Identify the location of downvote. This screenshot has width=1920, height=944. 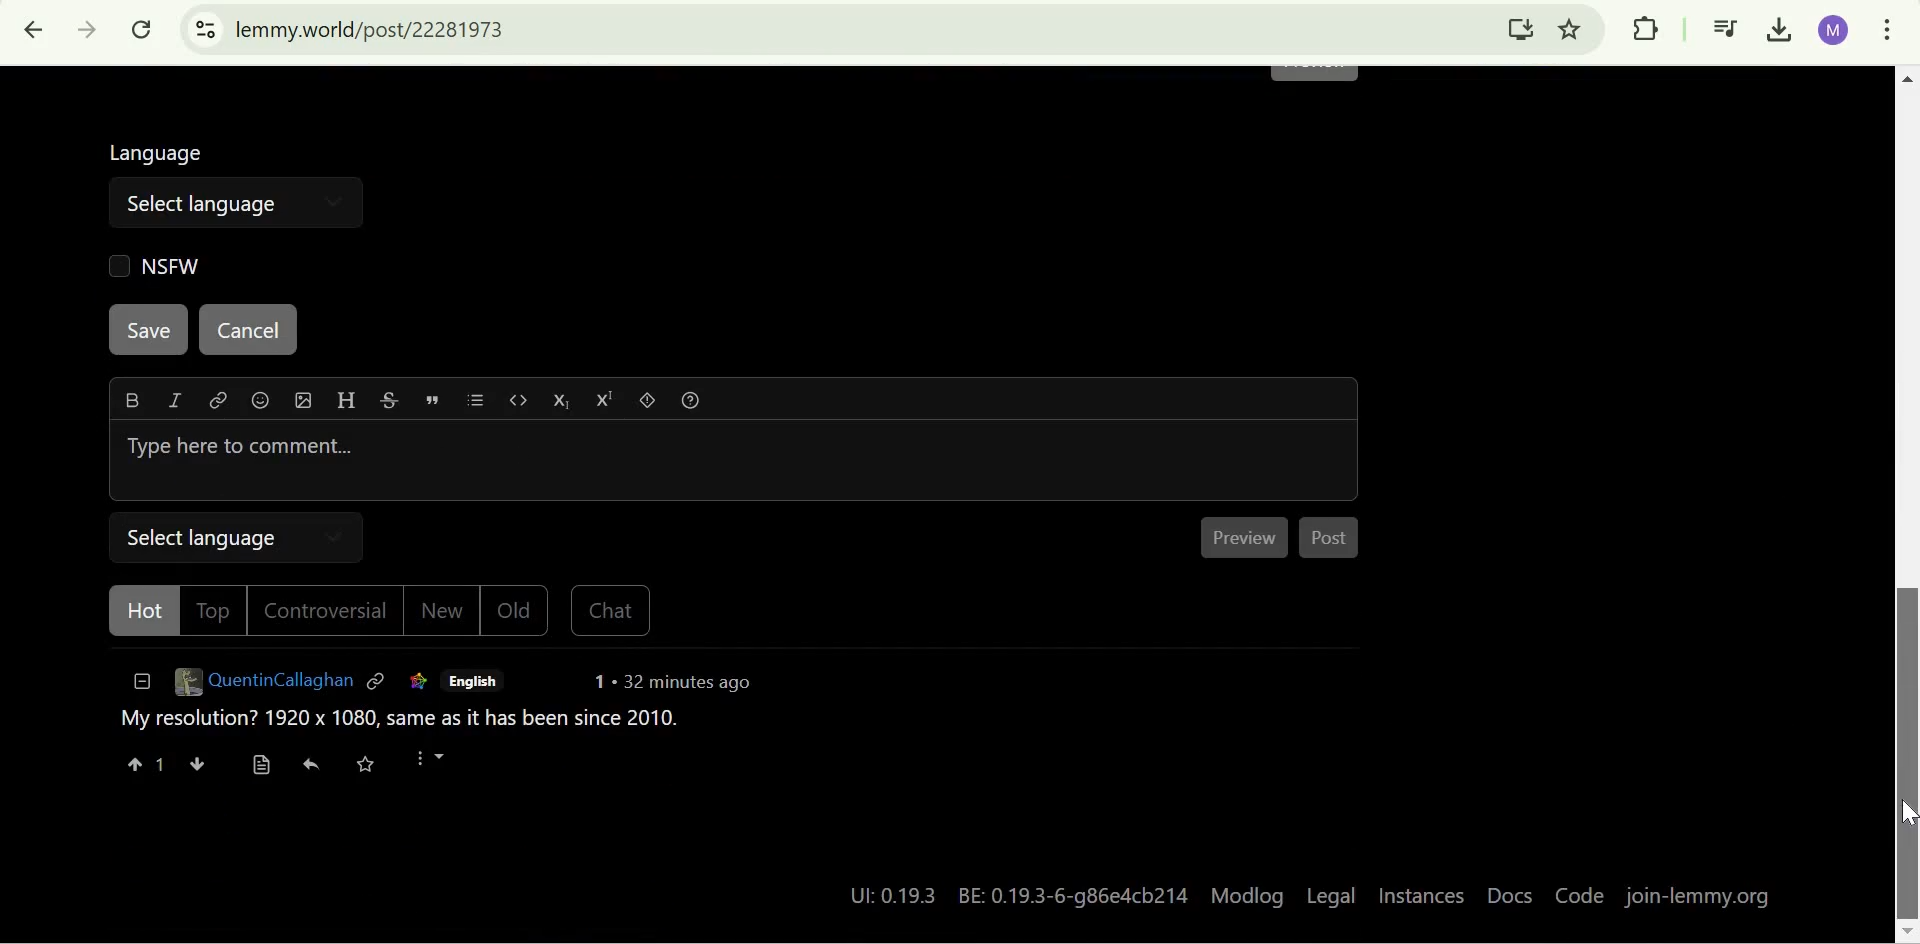
(196, 766).